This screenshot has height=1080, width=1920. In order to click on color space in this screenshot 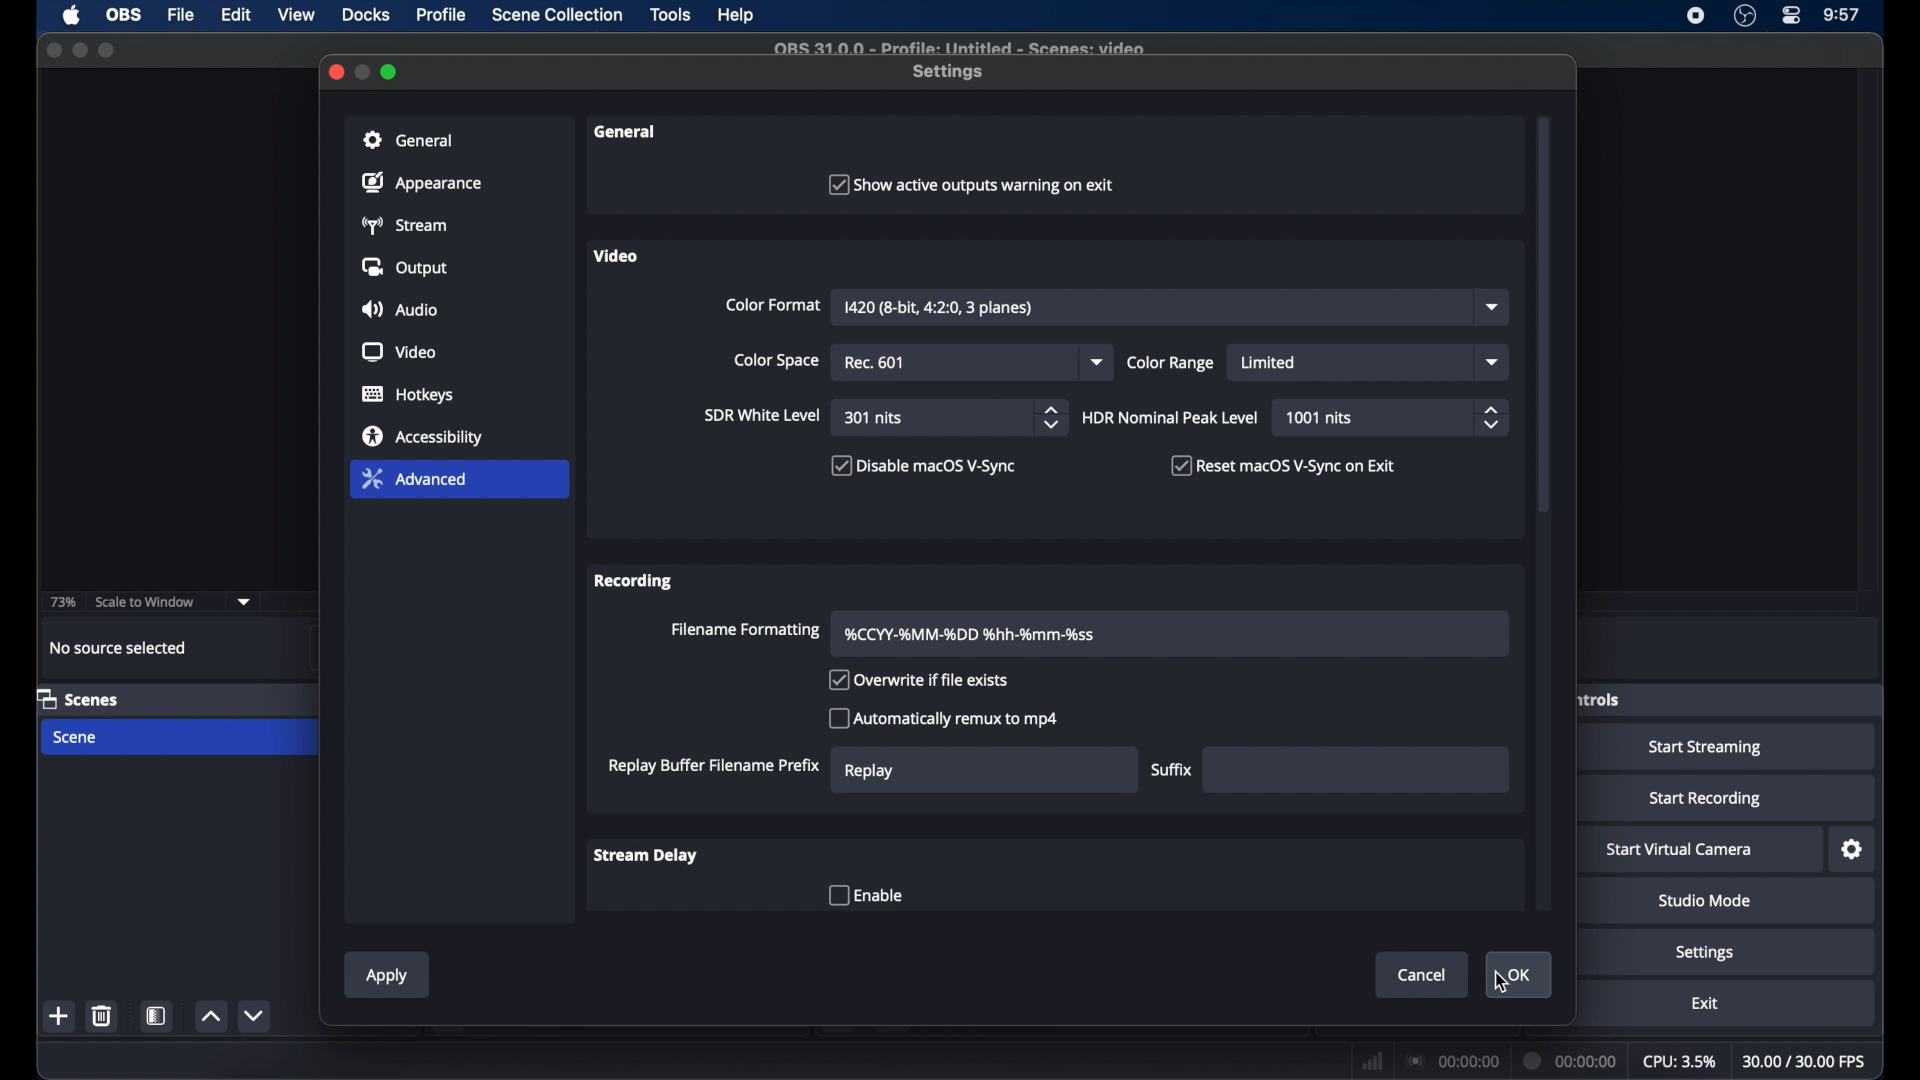, I will do `click(776, 360)`.